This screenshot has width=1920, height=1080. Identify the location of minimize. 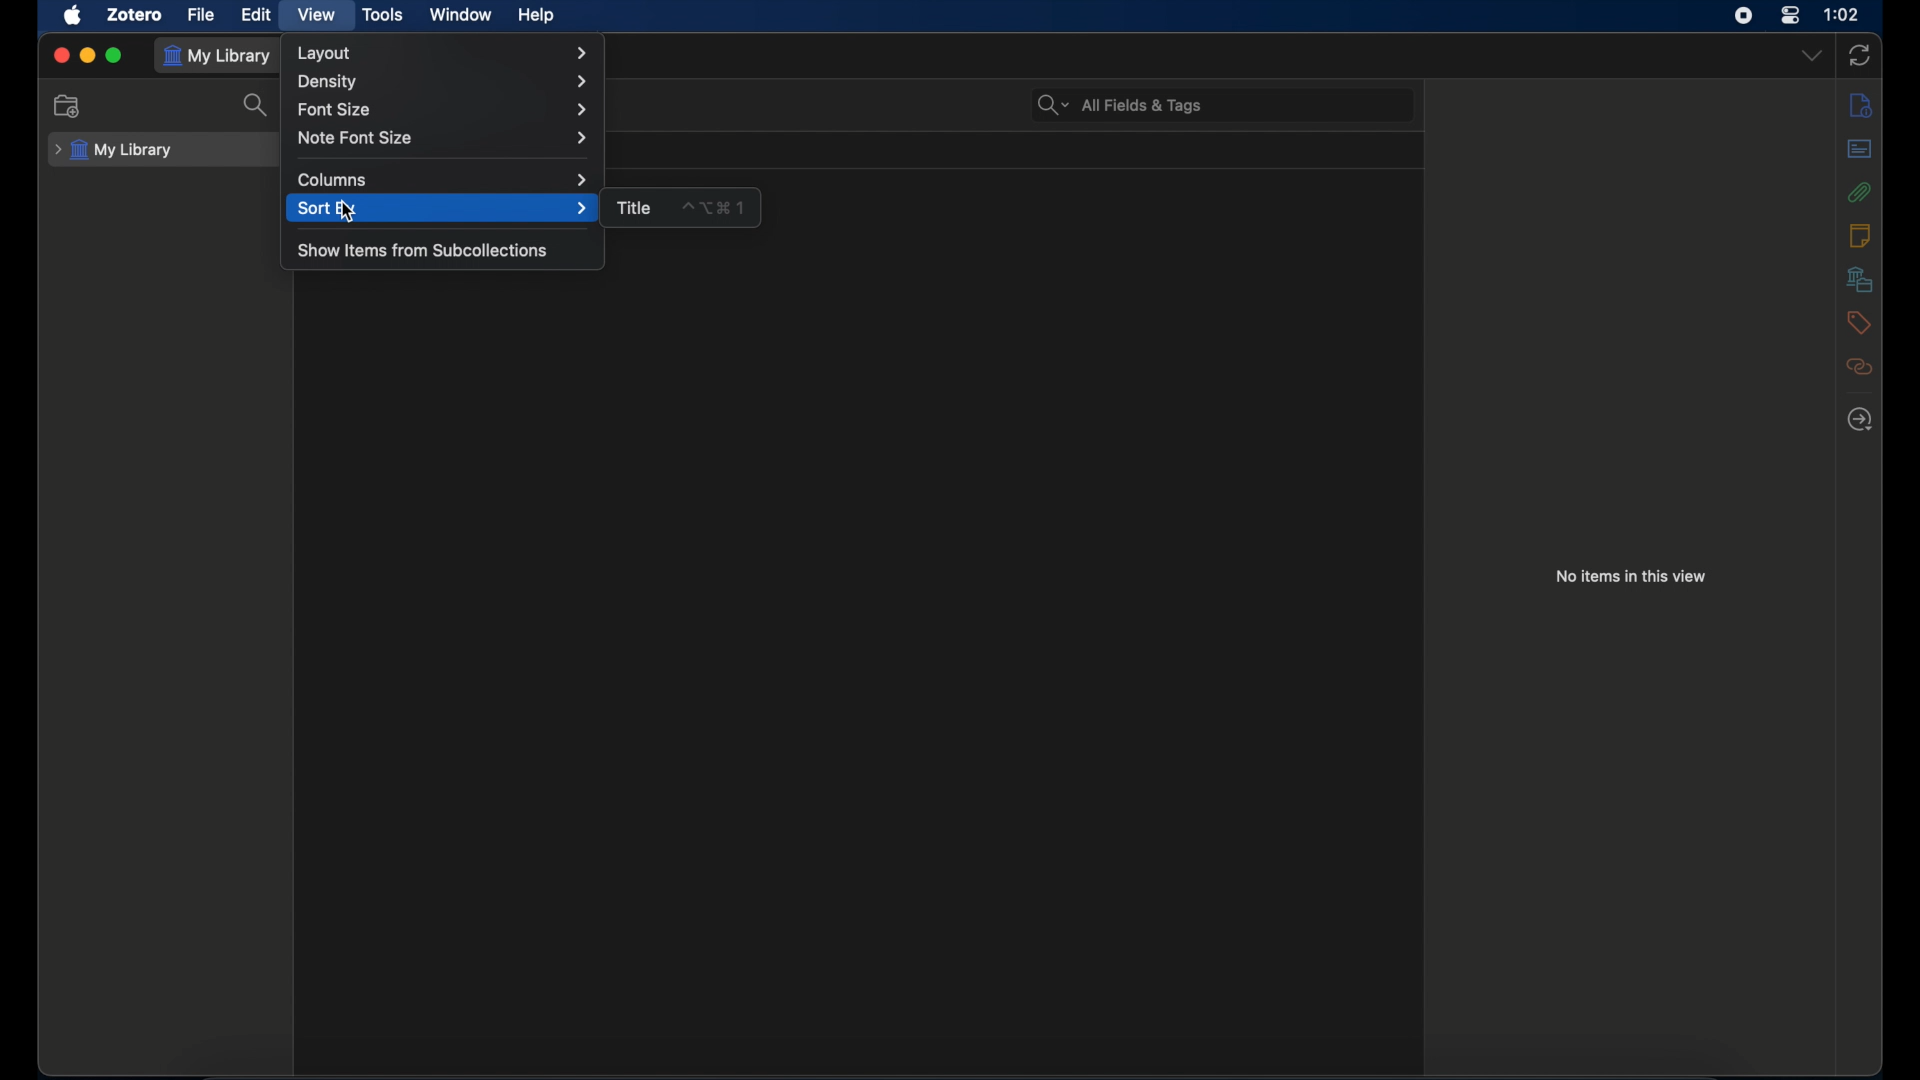
(88, 56).